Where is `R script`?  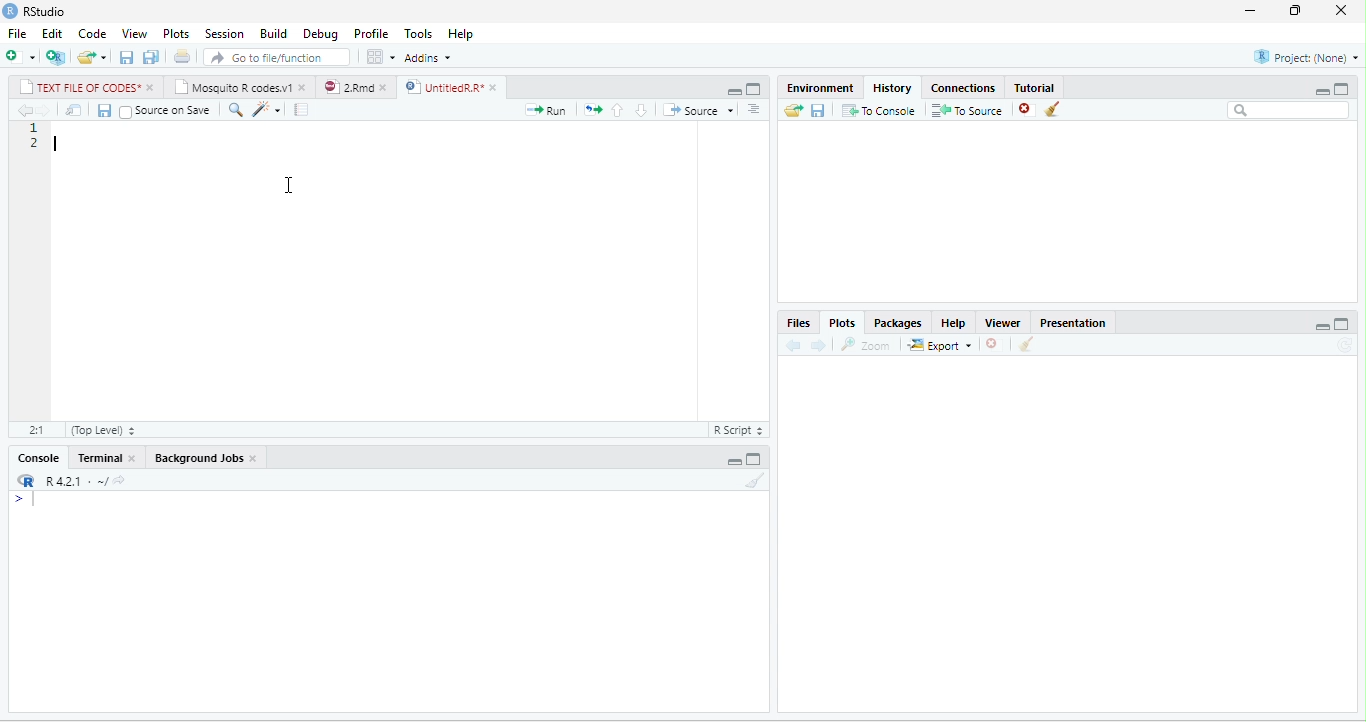
R script is located at coordinates (738, 430).